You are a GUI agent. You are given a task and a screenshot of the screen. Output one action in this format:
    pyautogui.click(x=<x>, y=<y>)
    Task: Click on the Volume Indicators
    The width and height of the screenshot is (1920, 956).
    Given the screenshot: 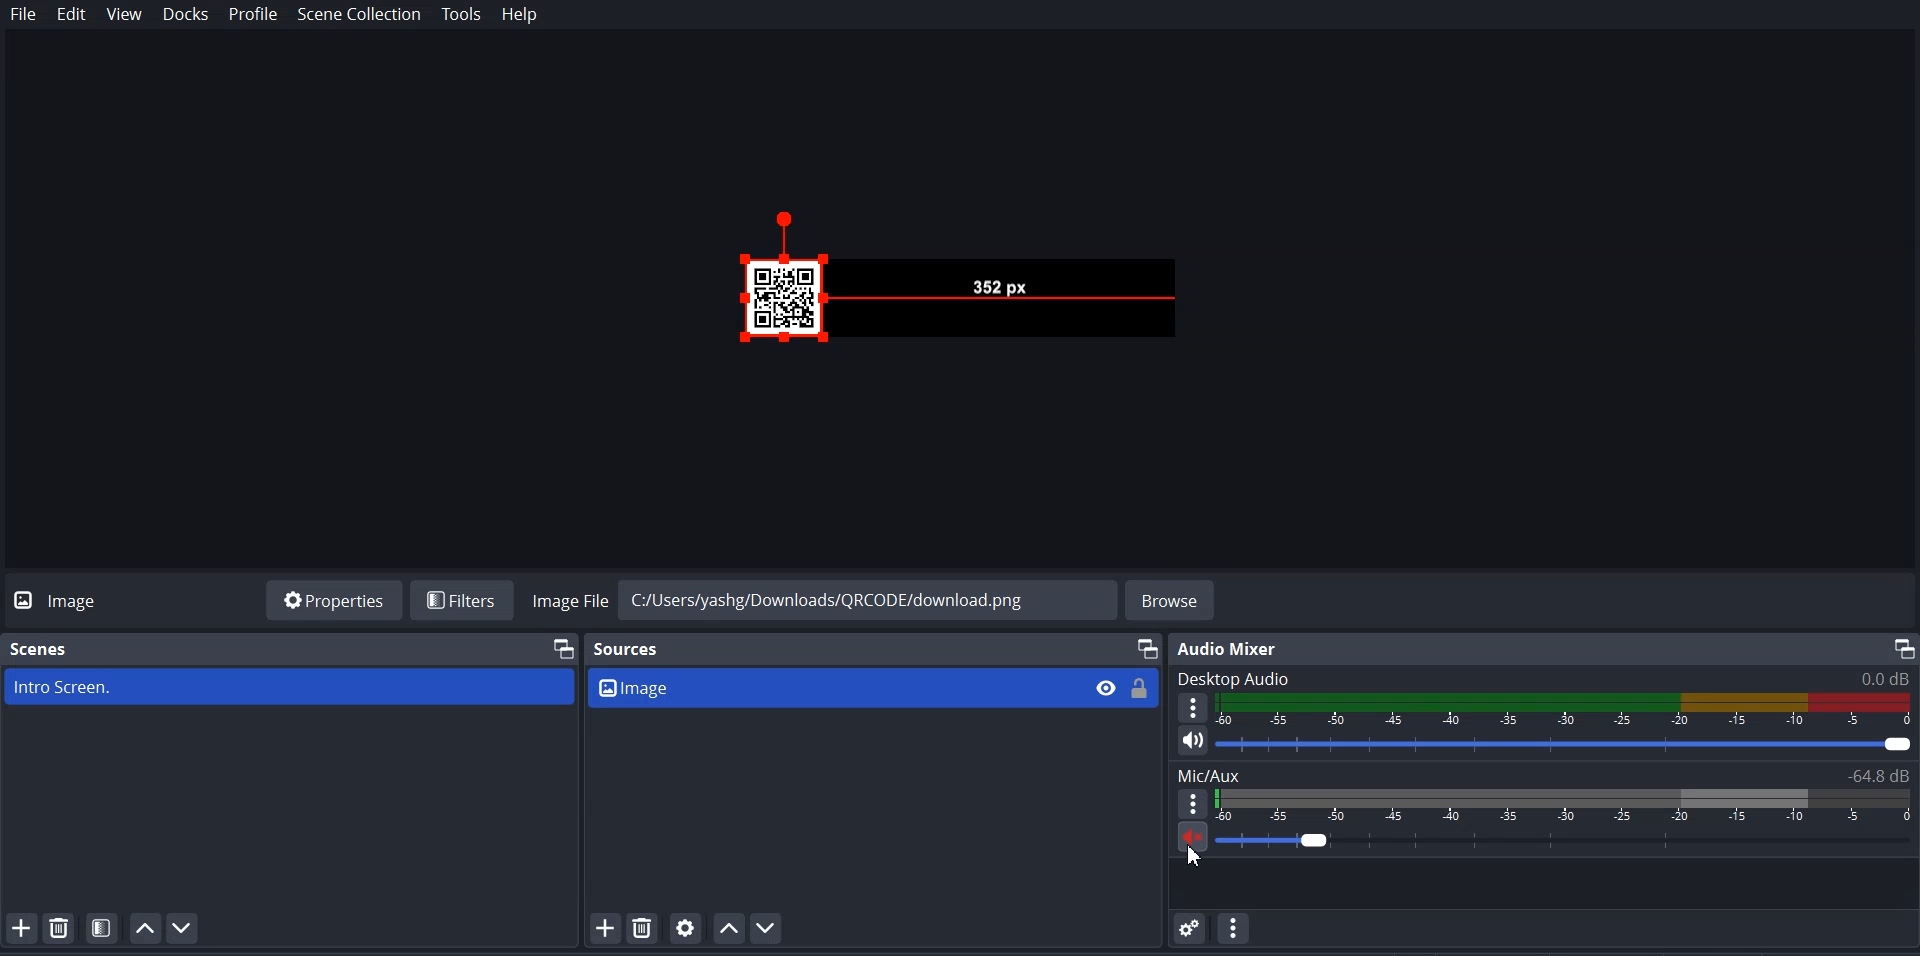 What is the action you would take?
    pyautogui.click(x=1566, y=805)
    